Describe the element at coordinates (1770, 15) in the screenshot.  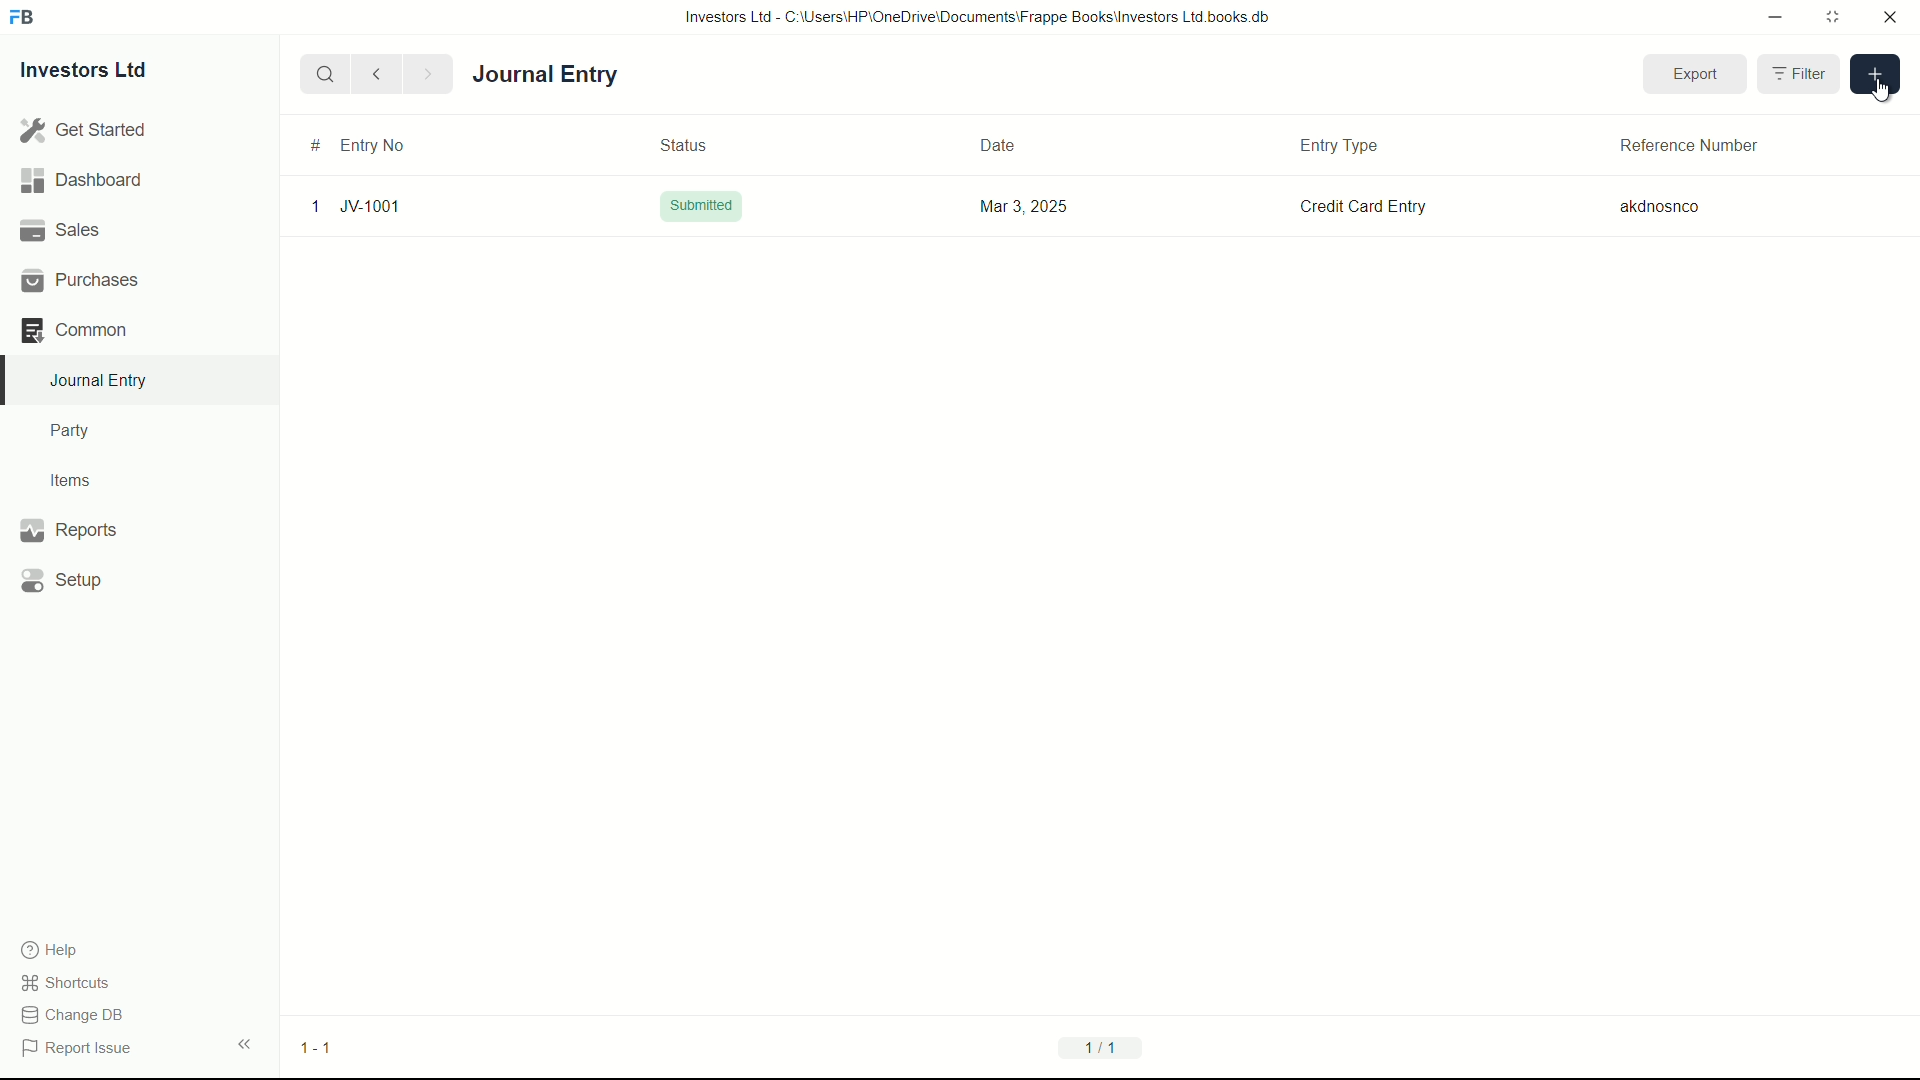
I see `minimize` at that location.